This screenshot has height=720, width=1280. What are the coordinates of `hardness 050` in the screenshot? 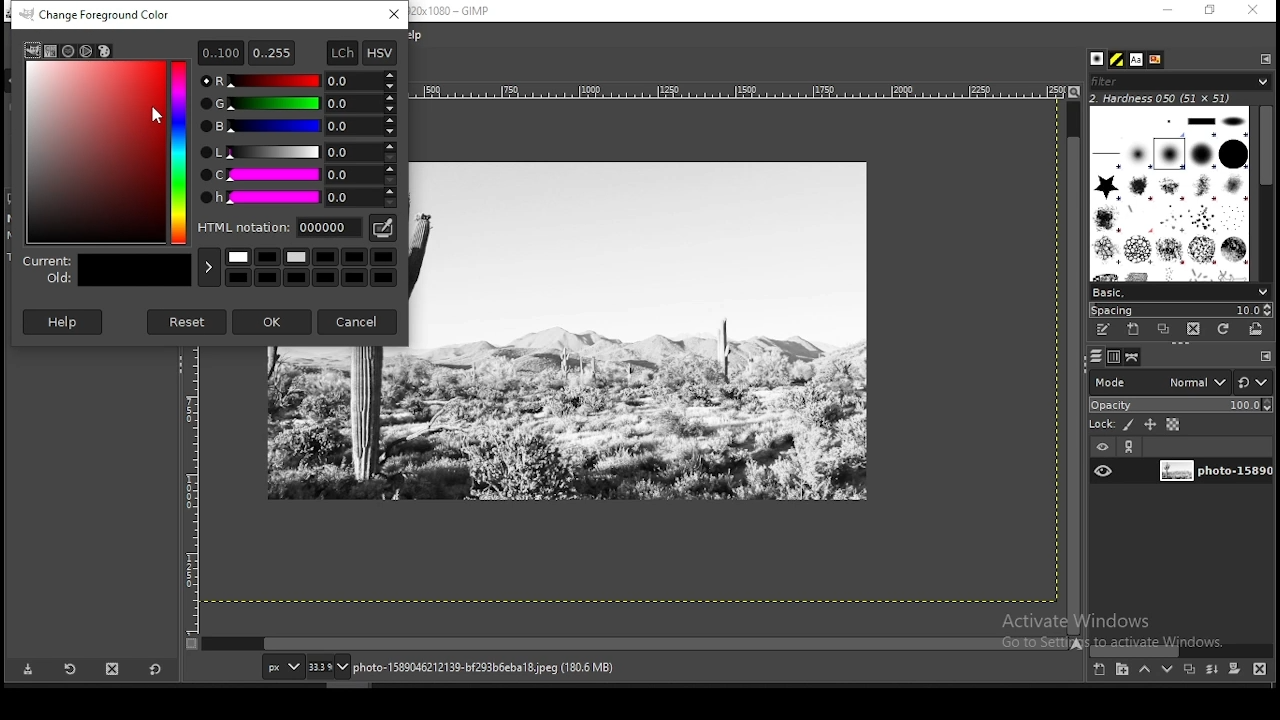 It's located at (1185, 98).